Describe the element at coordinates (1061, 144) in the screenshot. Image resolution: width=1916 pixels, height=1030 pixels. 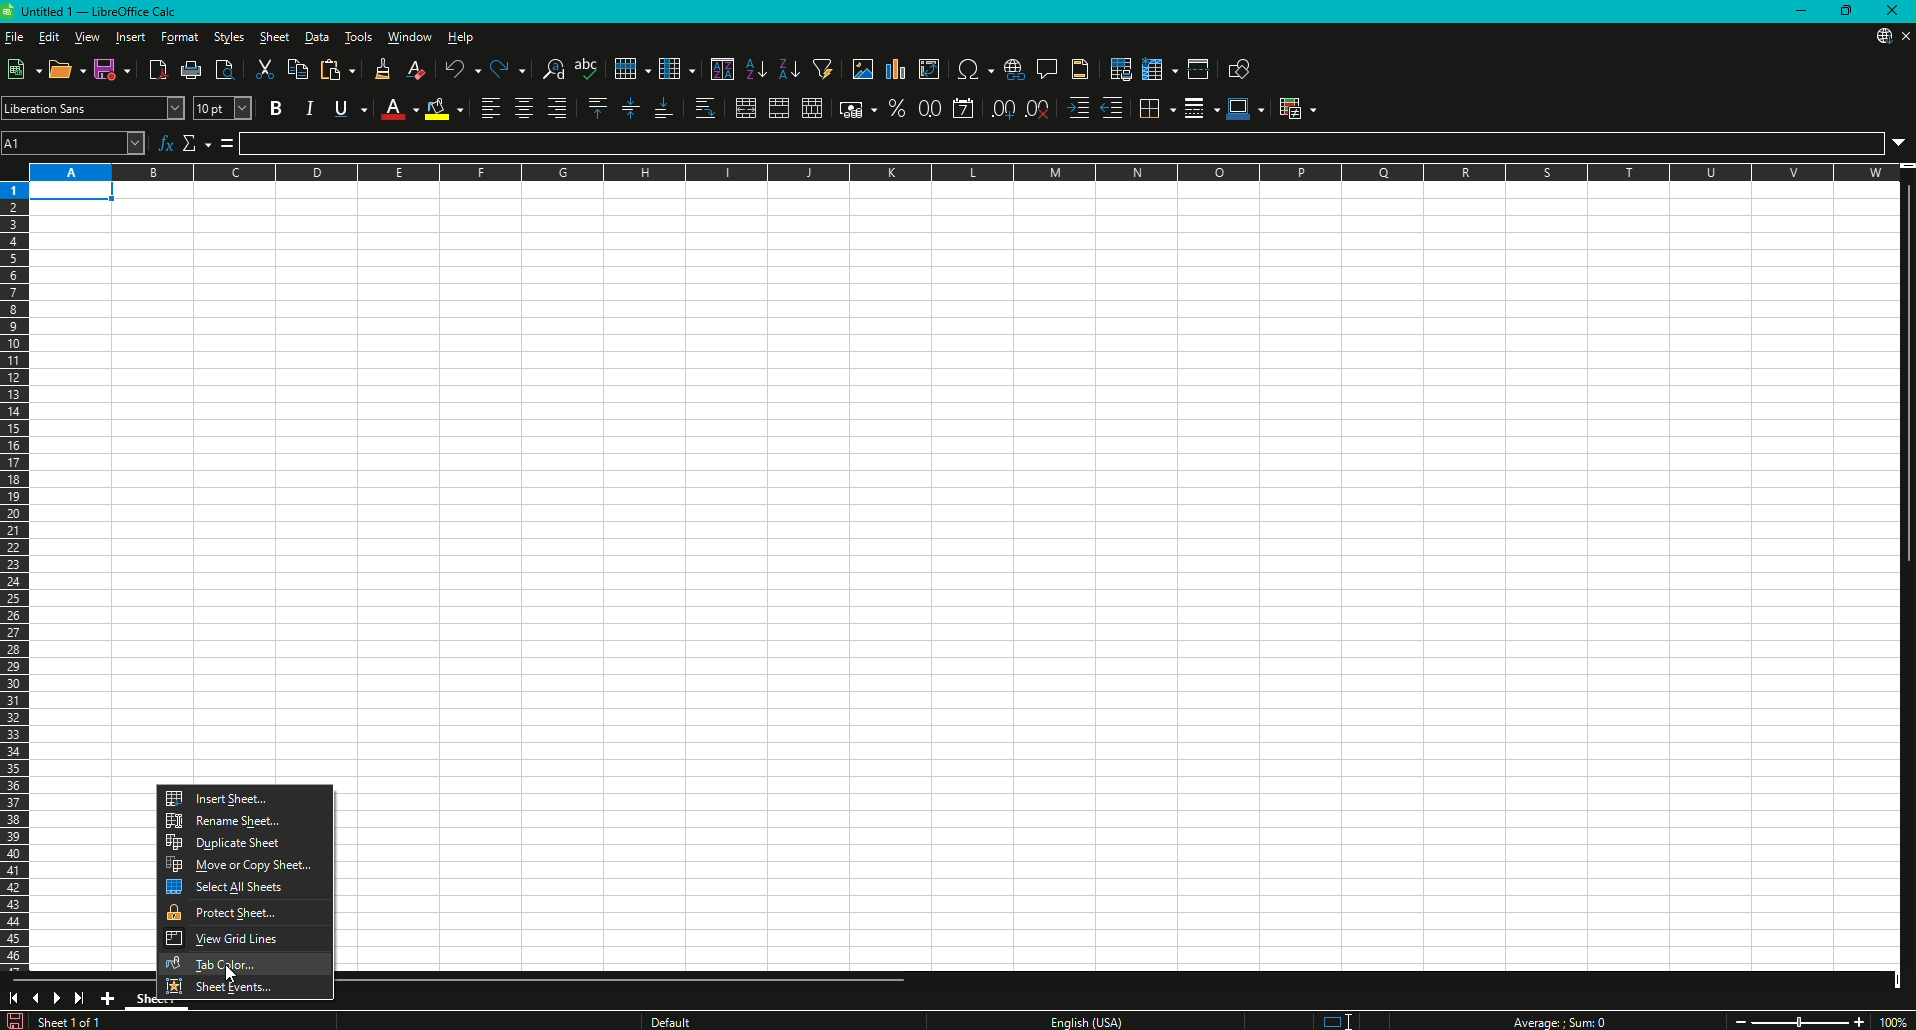
I see `Formula` at that location.